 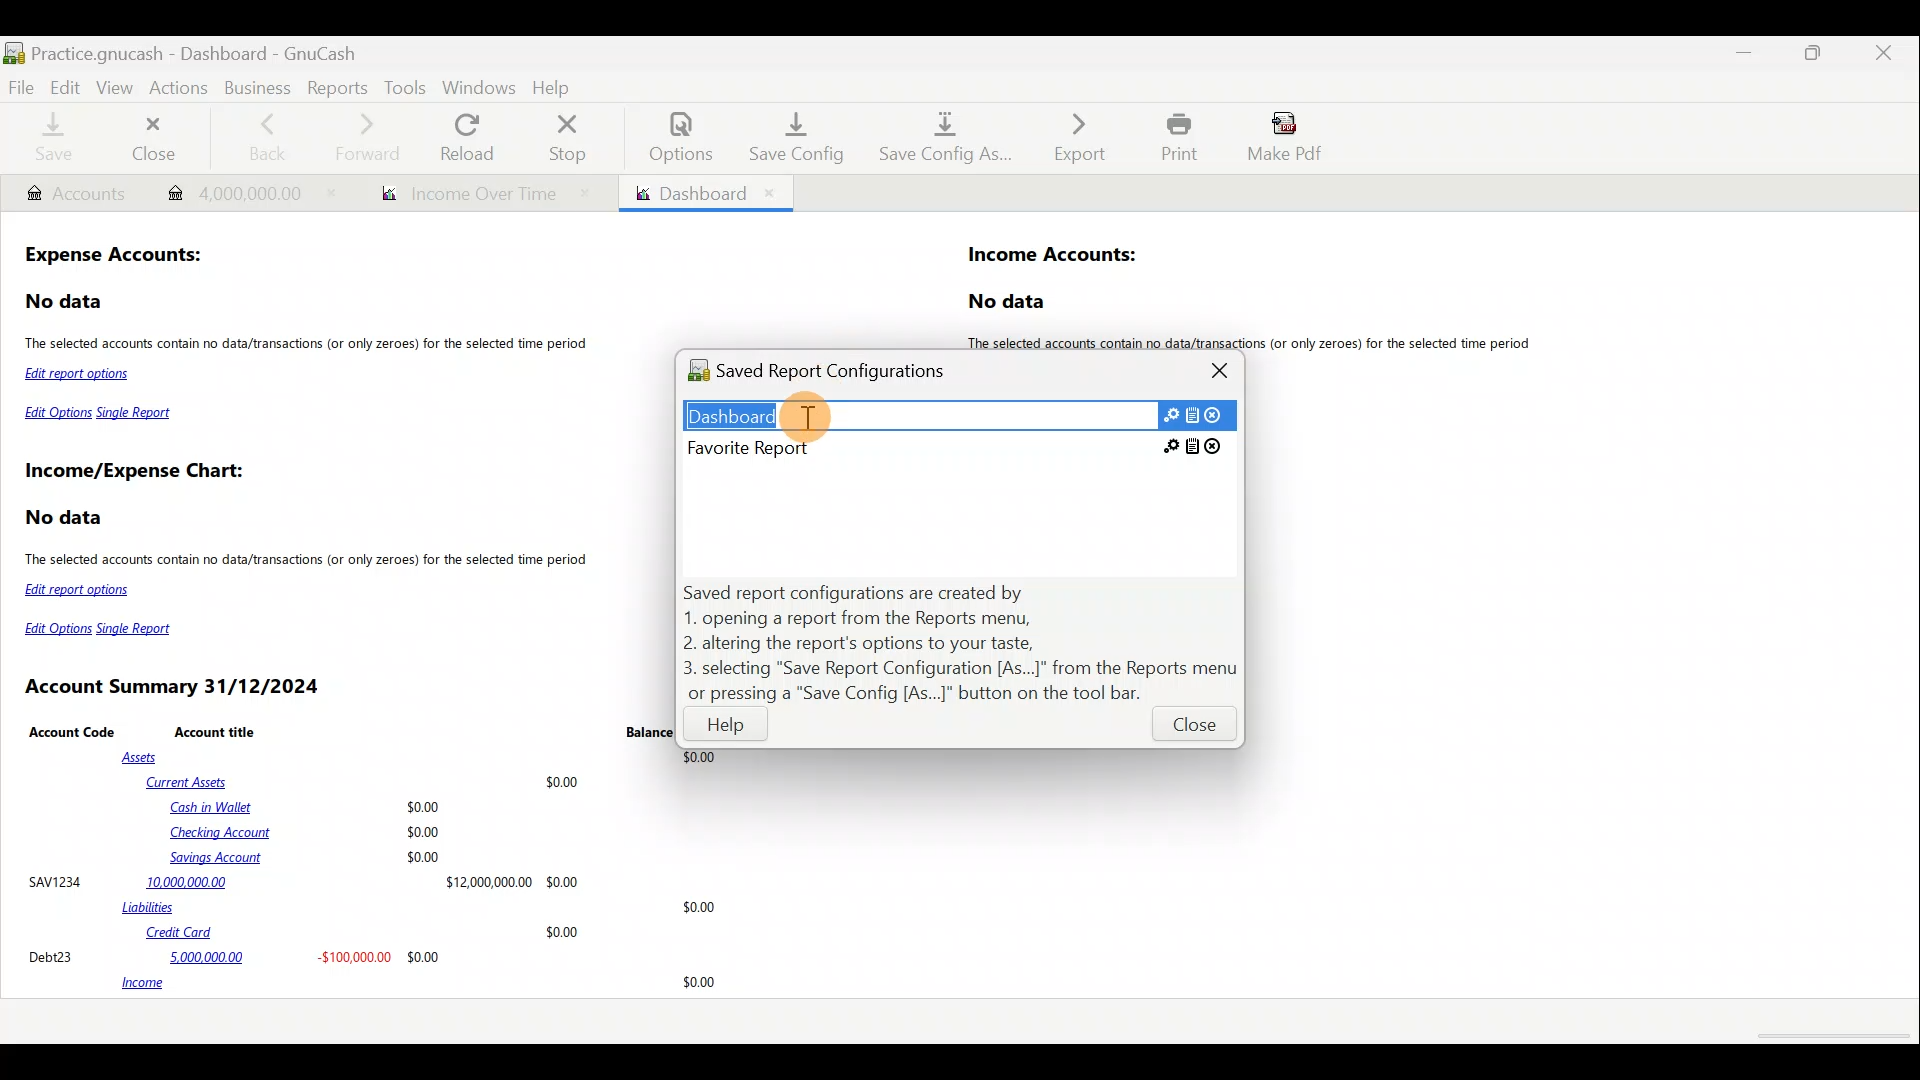 I want to click on Cash in Wallet $0.00
Checking Account $0.00
Savings Account $0.00, so click(x=308, y=832).